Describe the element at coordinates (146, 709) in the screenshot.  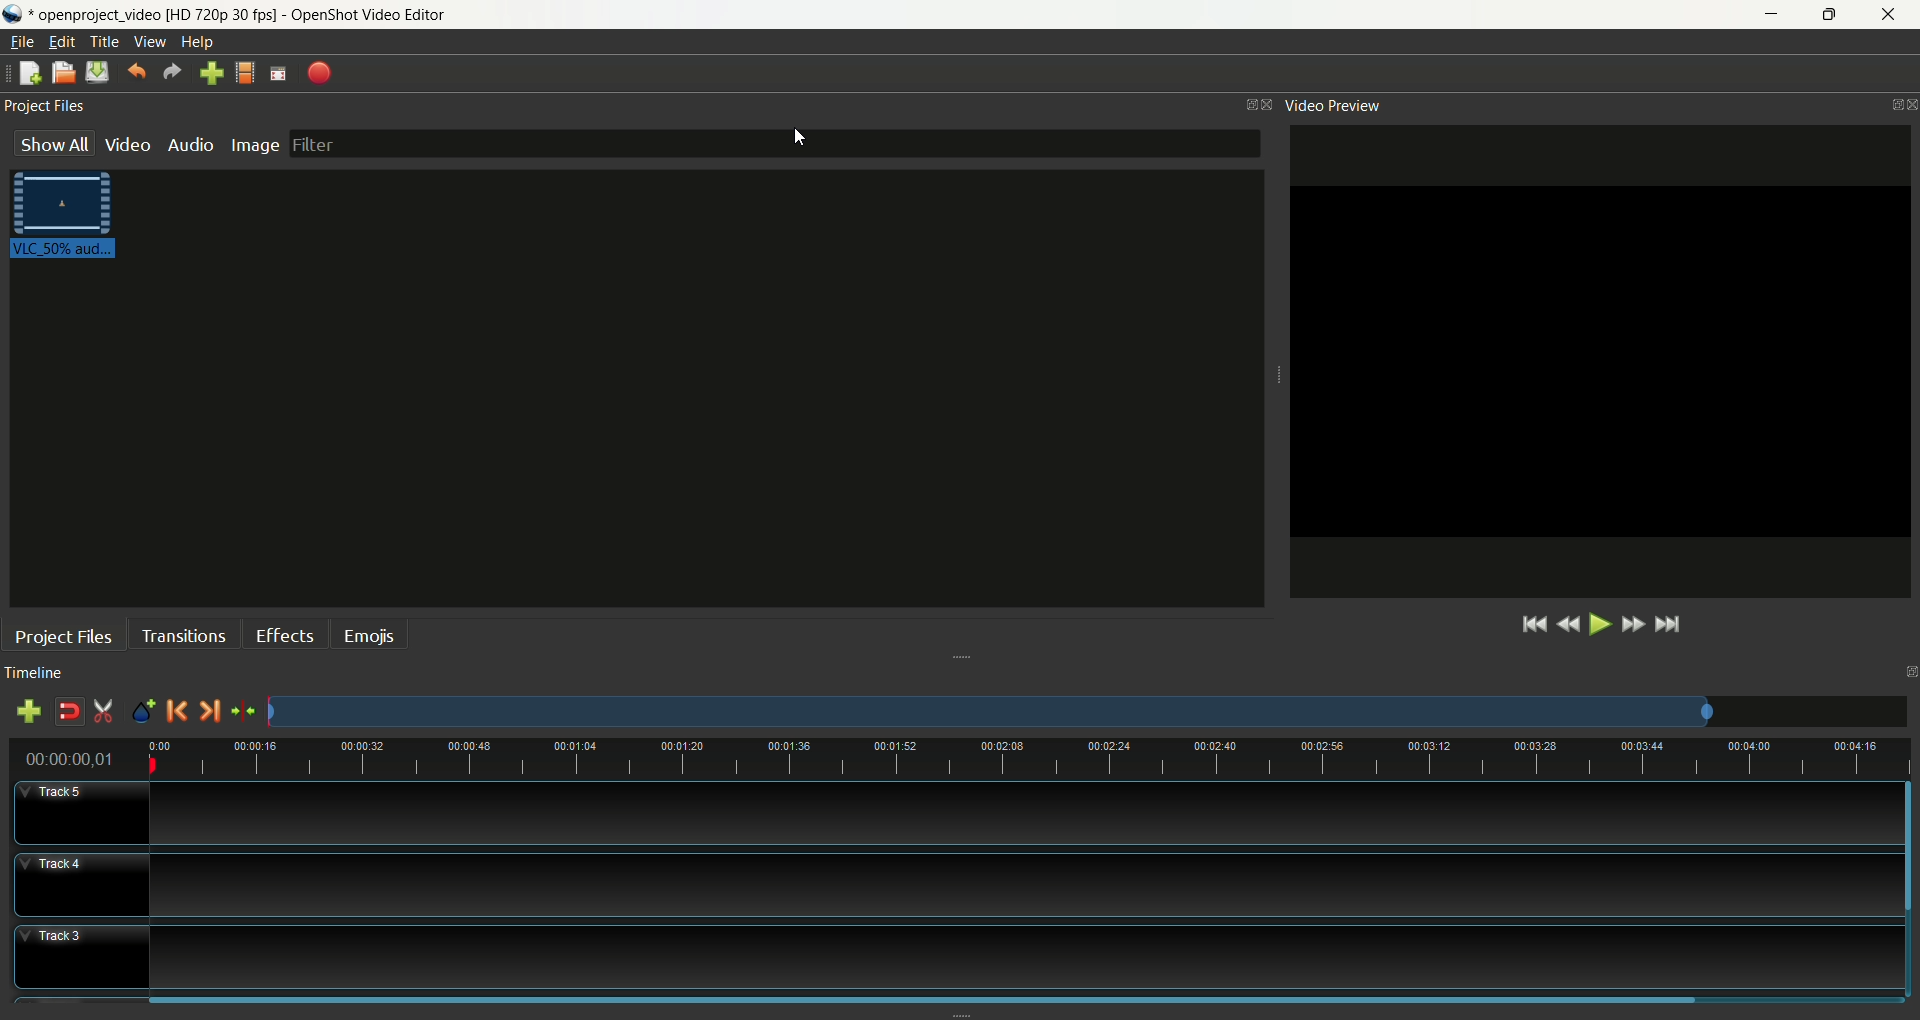
I see `add marker` at that location.